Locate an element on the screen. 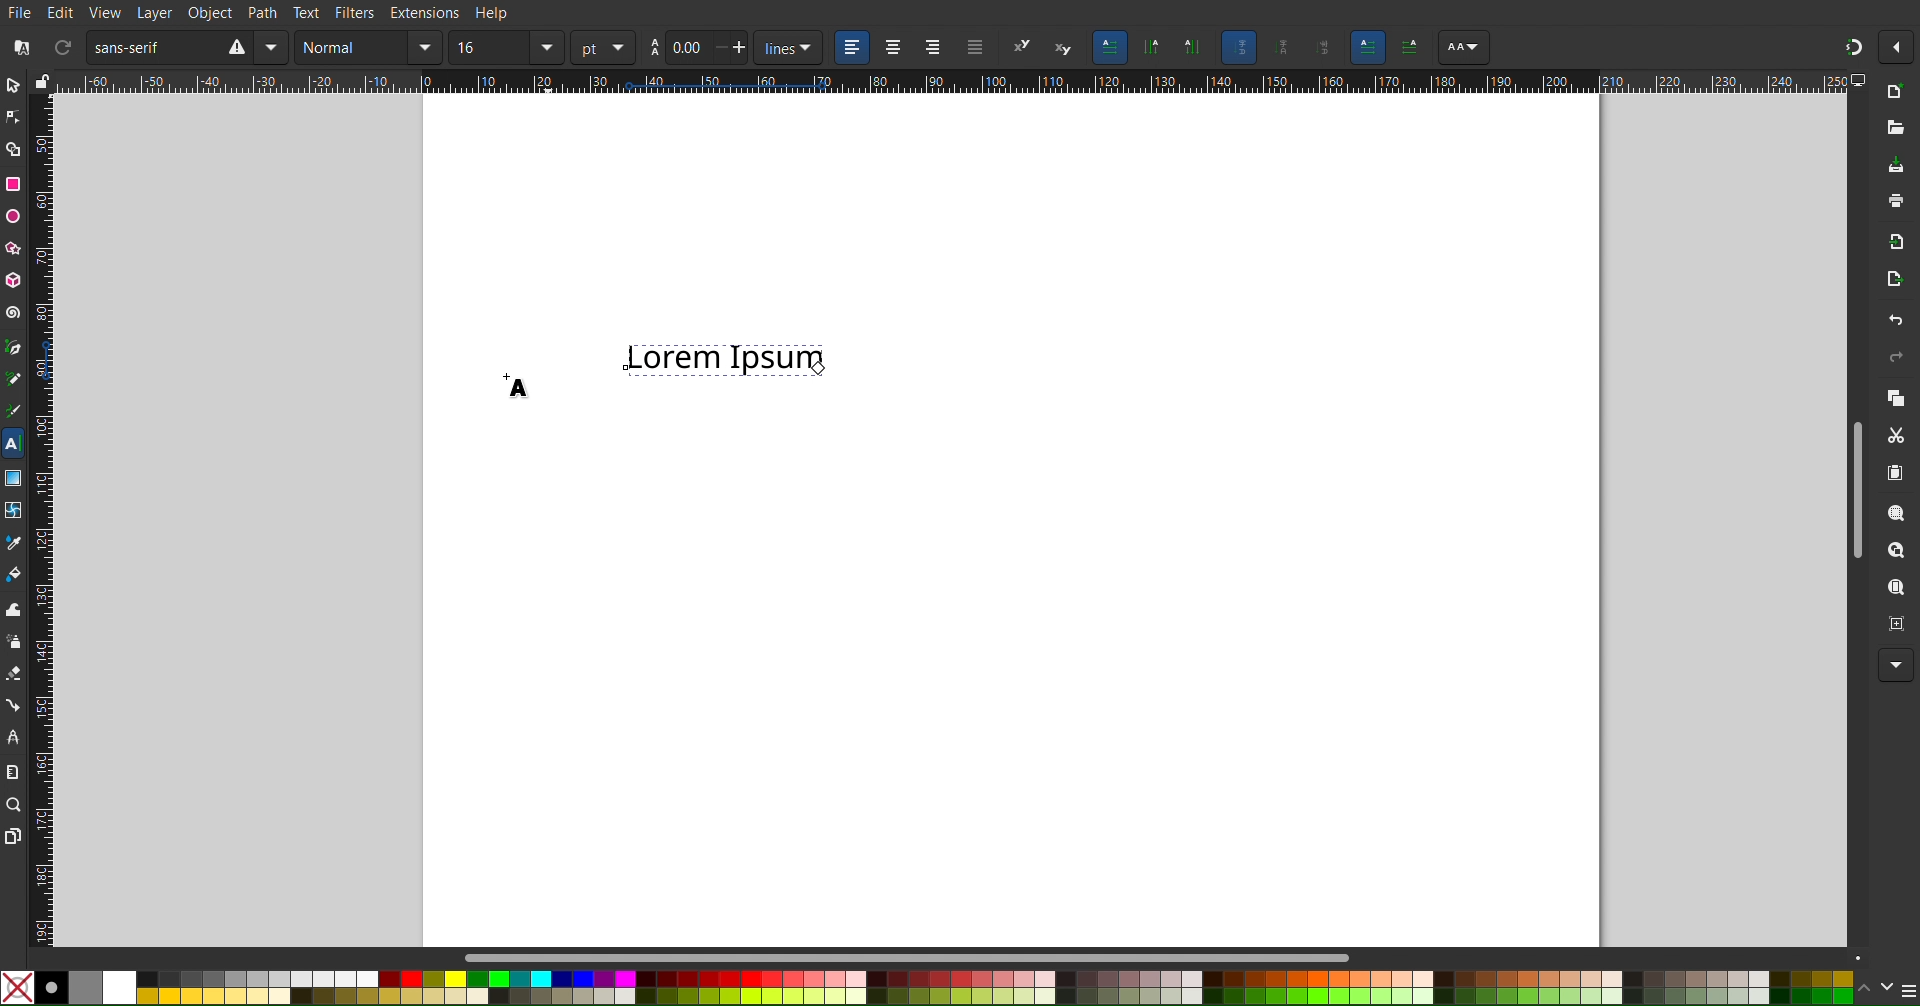 This screenshot has width=1920, height=1006. Scrollbar is located at coordinates (1856, 489).